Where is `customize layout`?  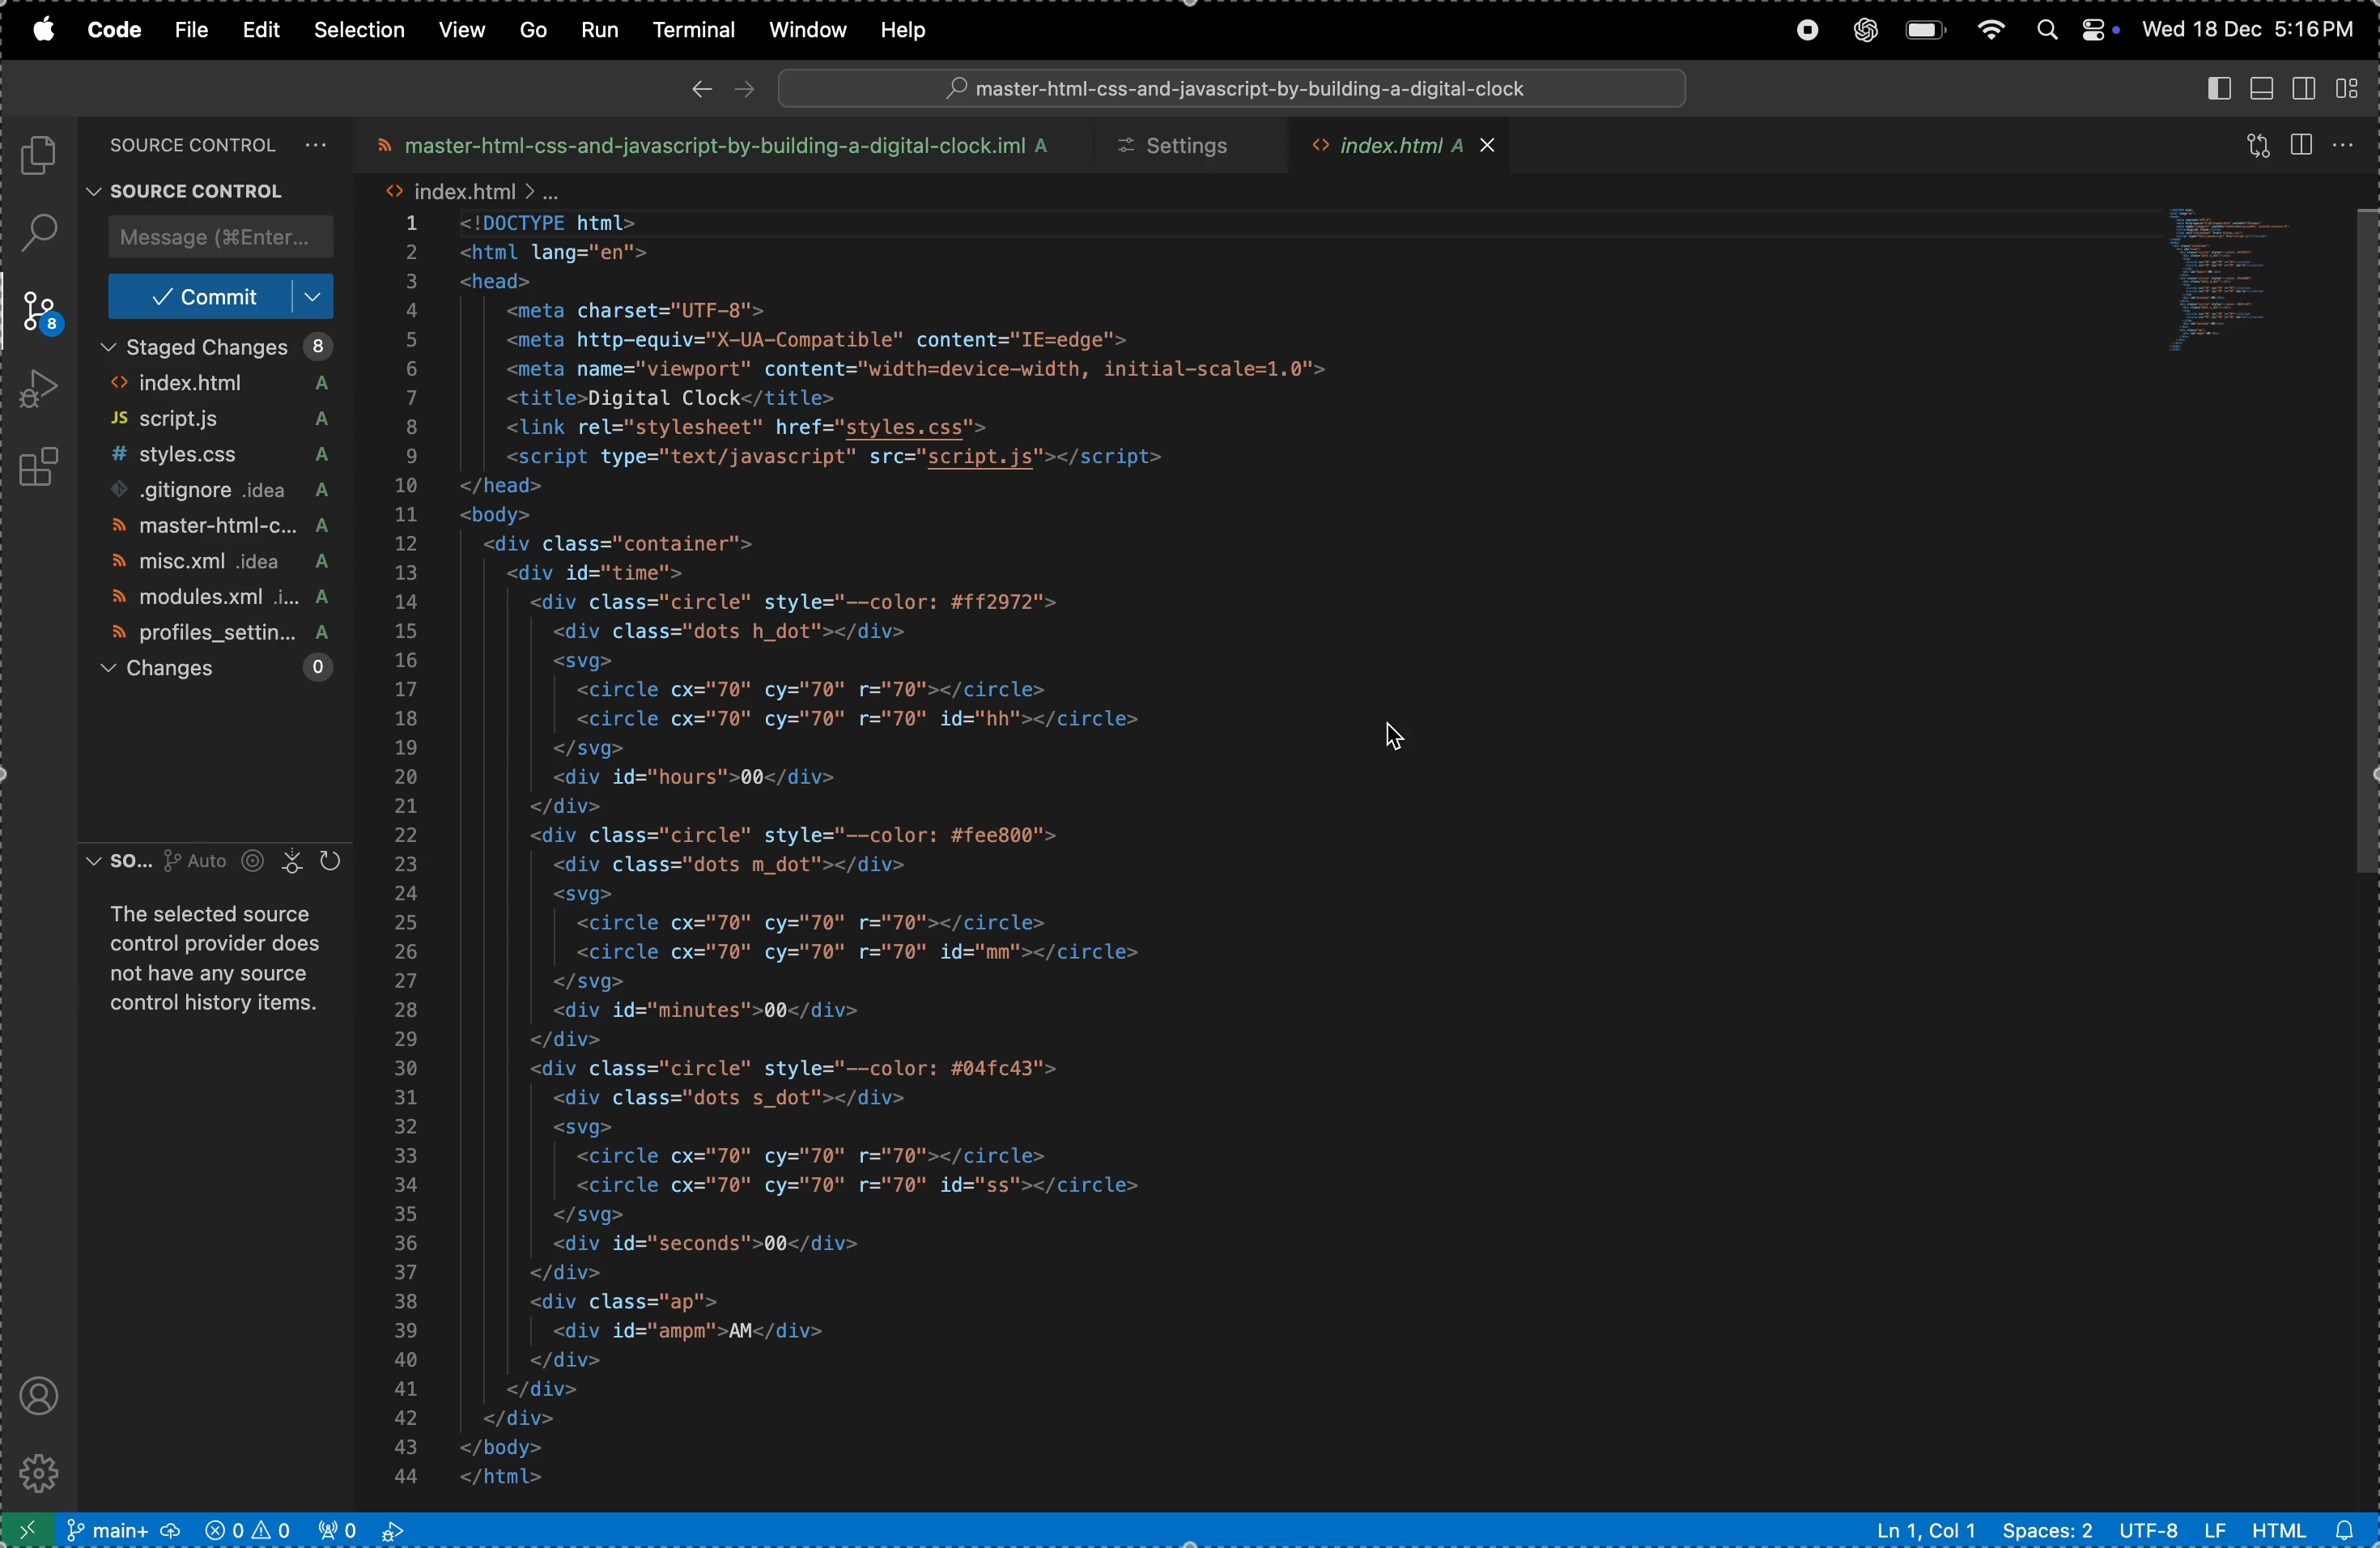 customize layout is located at coordinates (2349, 87).